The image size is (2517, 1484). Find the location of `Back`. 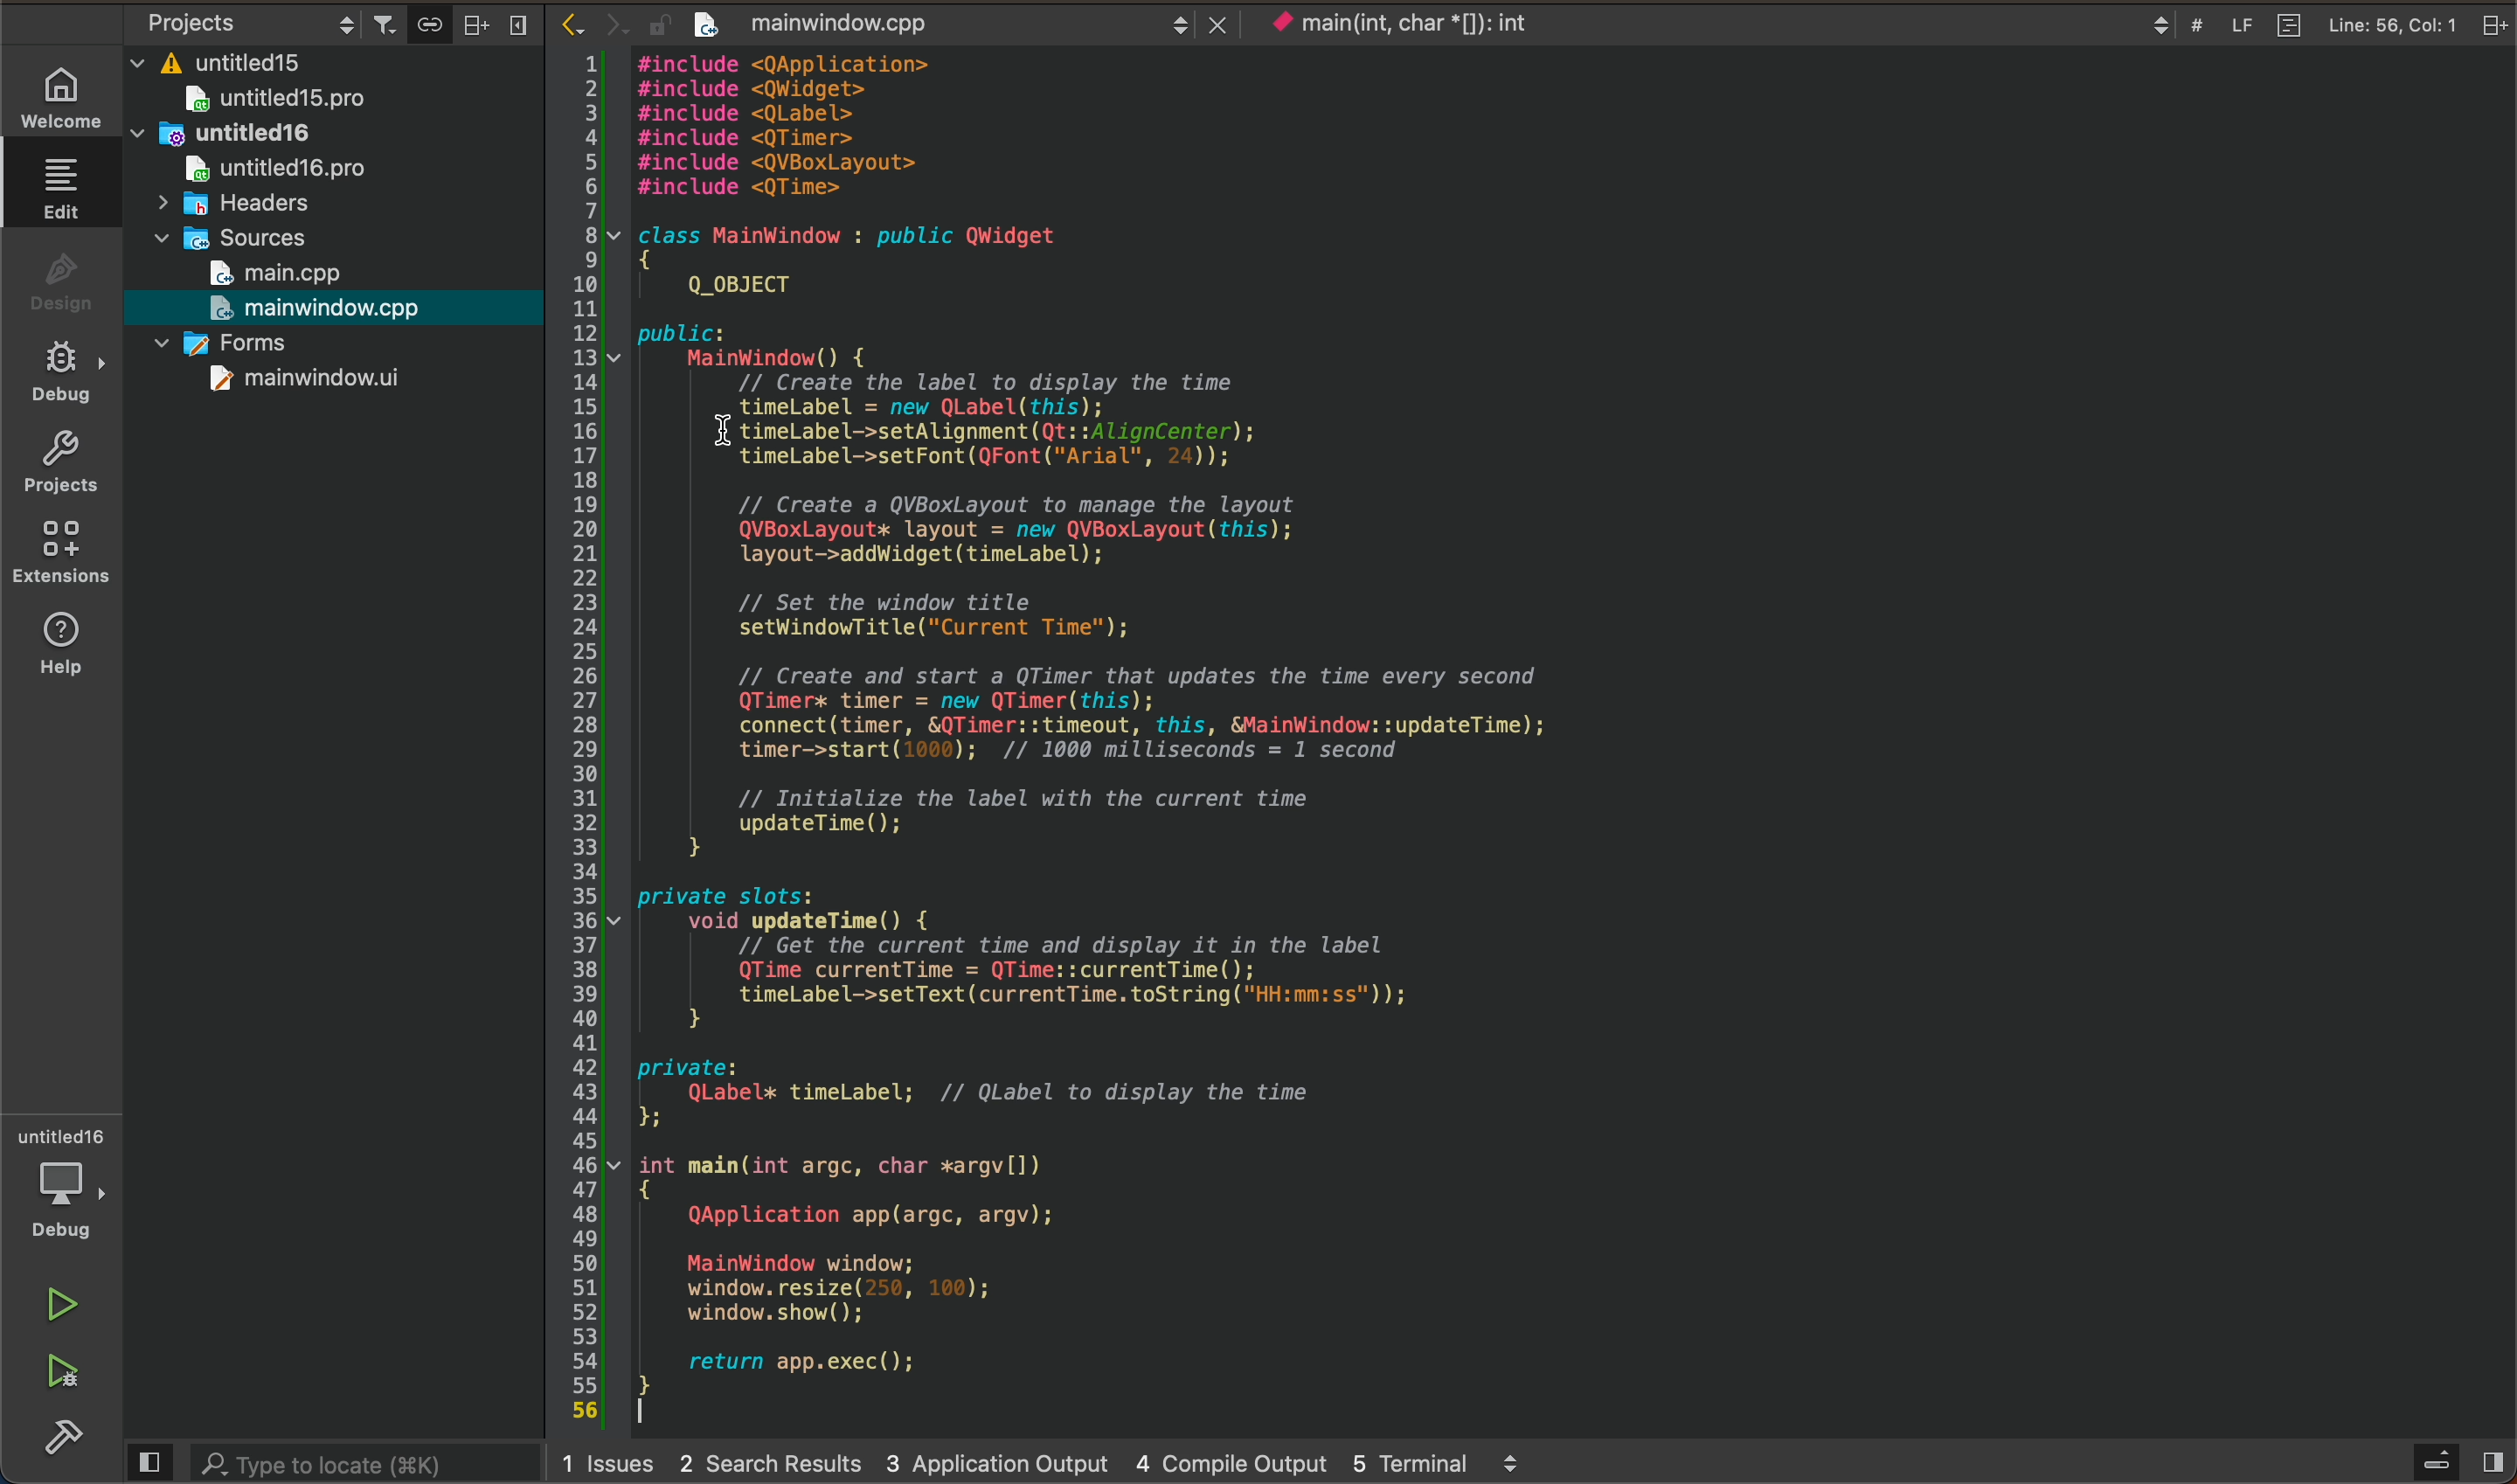

Back is located at coordinates (571, 22).